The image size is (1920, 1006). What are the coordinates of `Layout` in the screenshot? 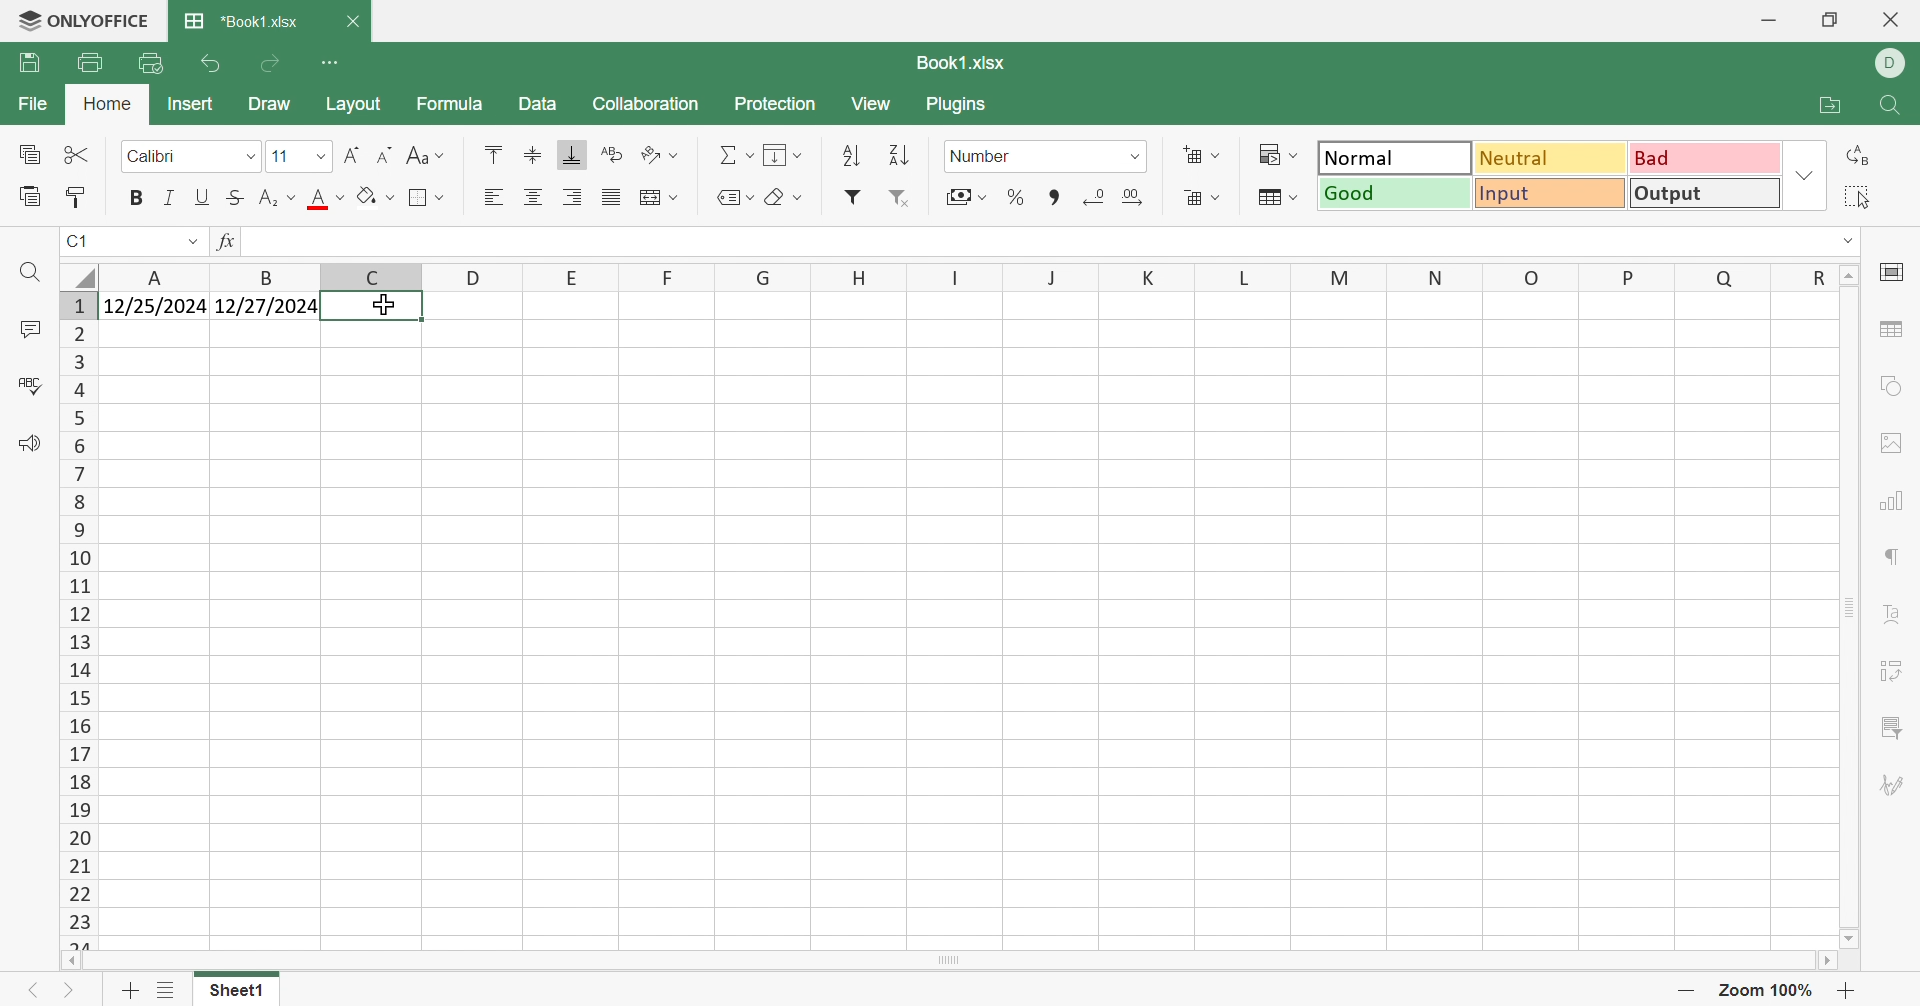 It's located at (356, 107).